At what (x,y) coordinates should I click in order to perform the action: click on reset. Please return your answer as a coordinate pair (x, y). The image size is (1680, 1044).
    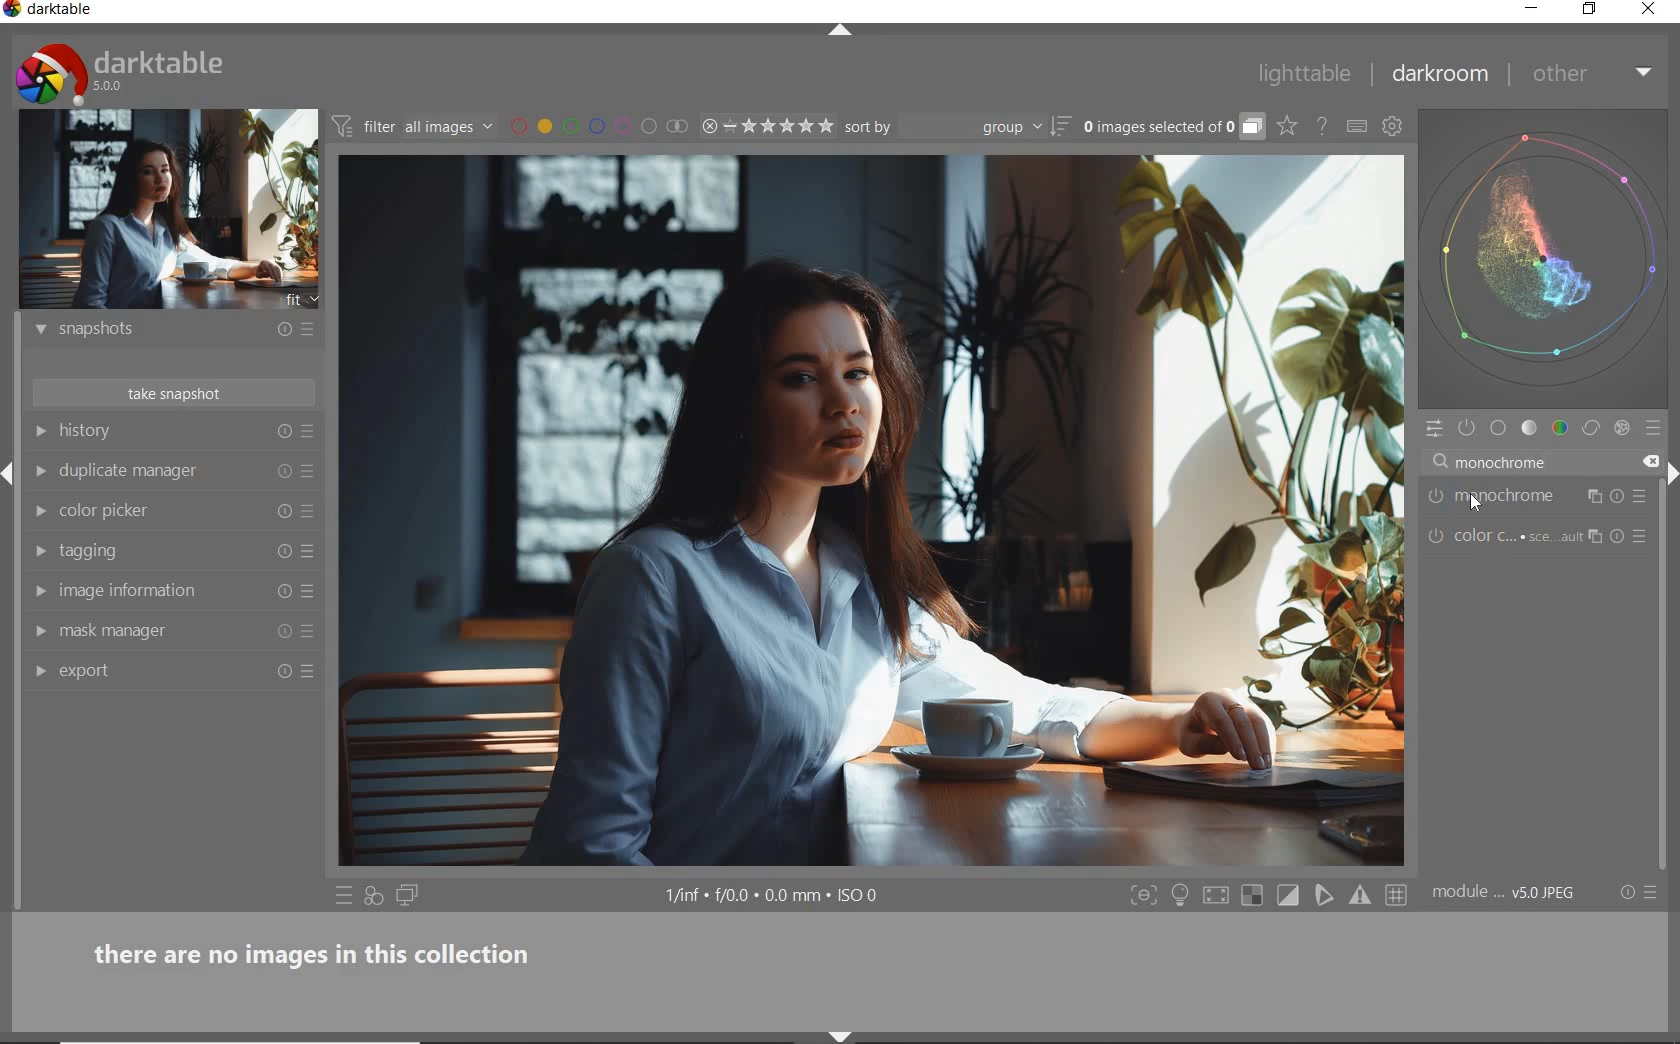
    Looking at the image, I should click on (281, 550).